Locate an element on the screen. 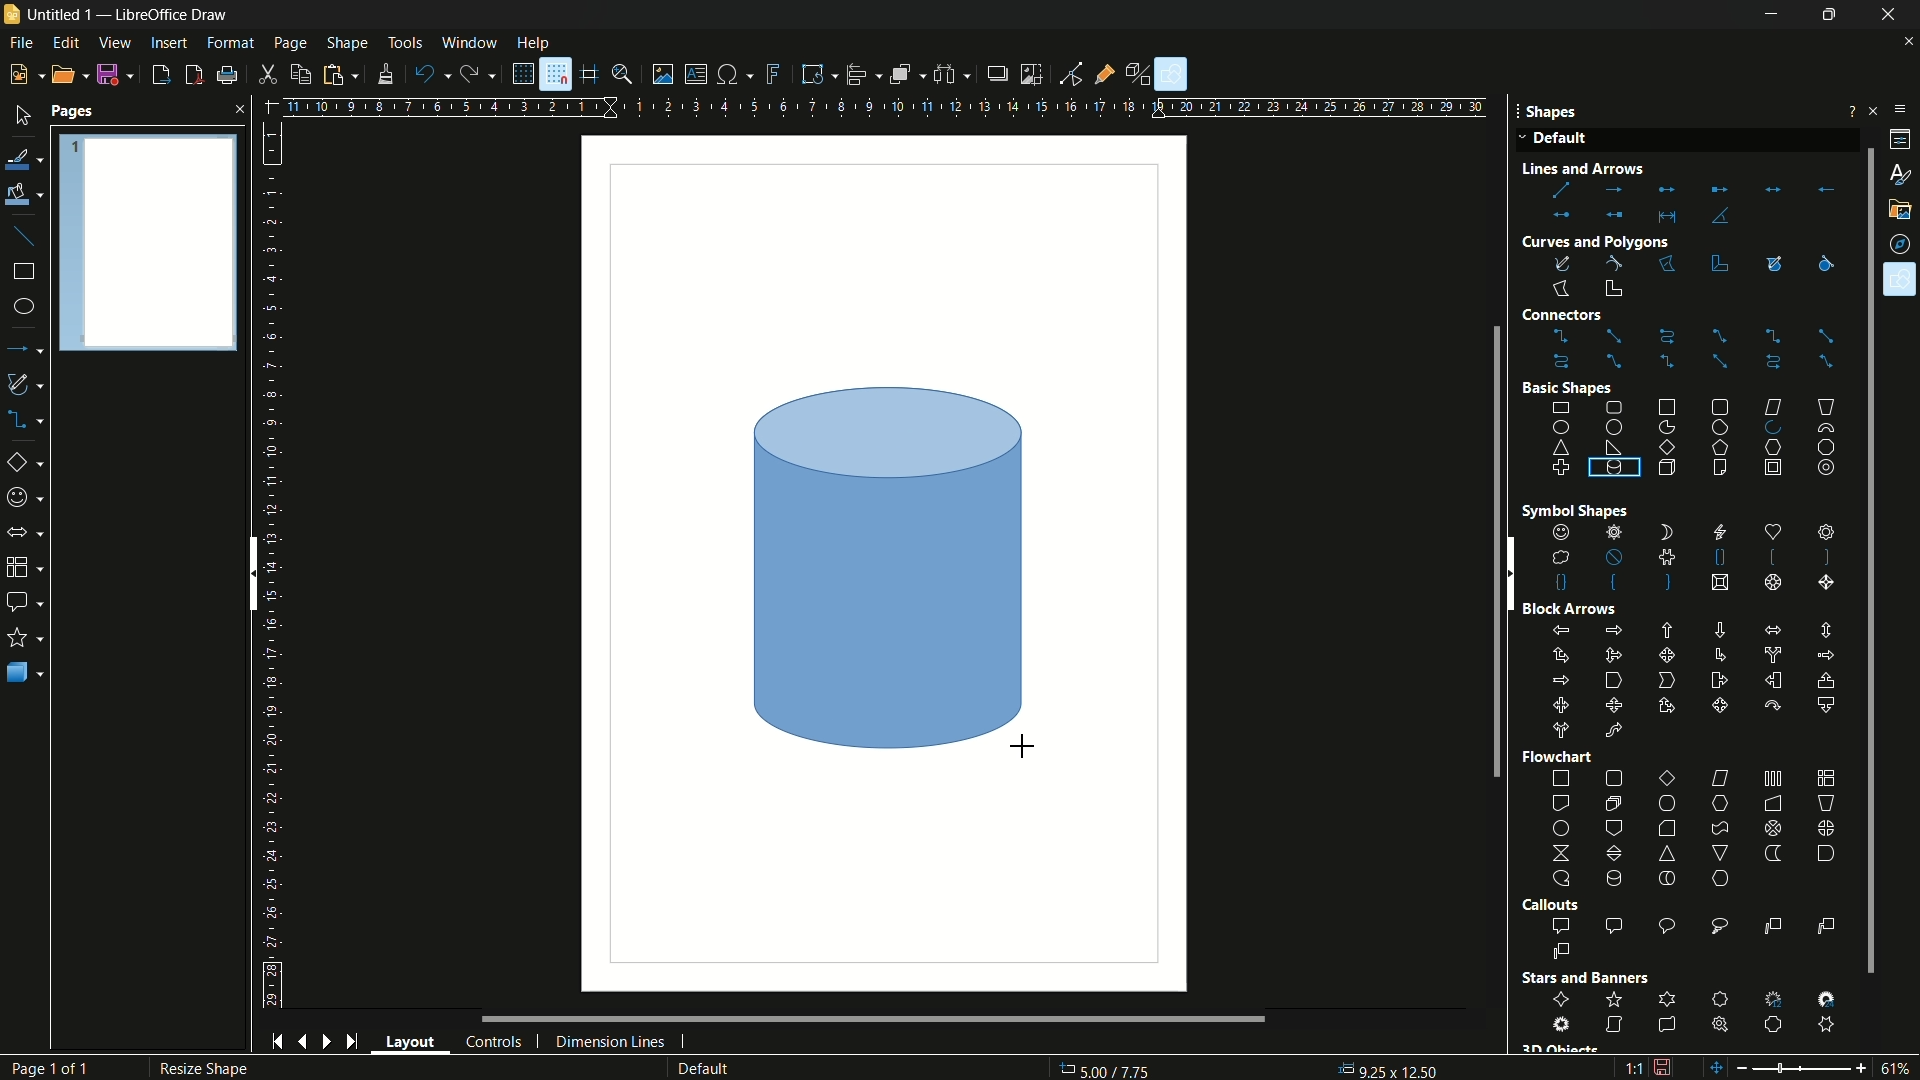 The height and width of the screenshot is (1080, 1920). select at least three objects to distribute is located at coordinates (954, 75).